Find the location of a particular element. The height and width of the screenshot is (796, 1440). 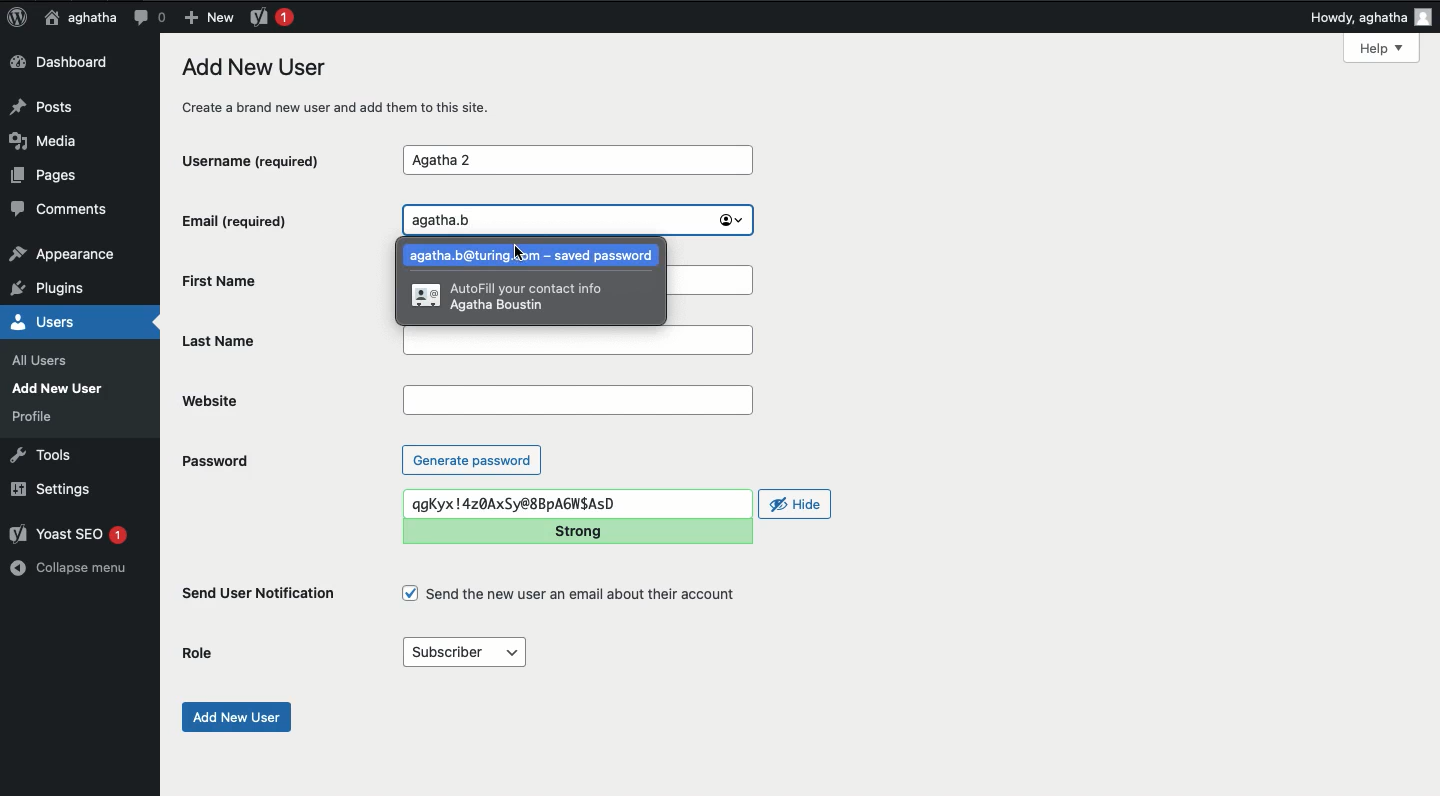

Comments is located at coordinates (61, 212).